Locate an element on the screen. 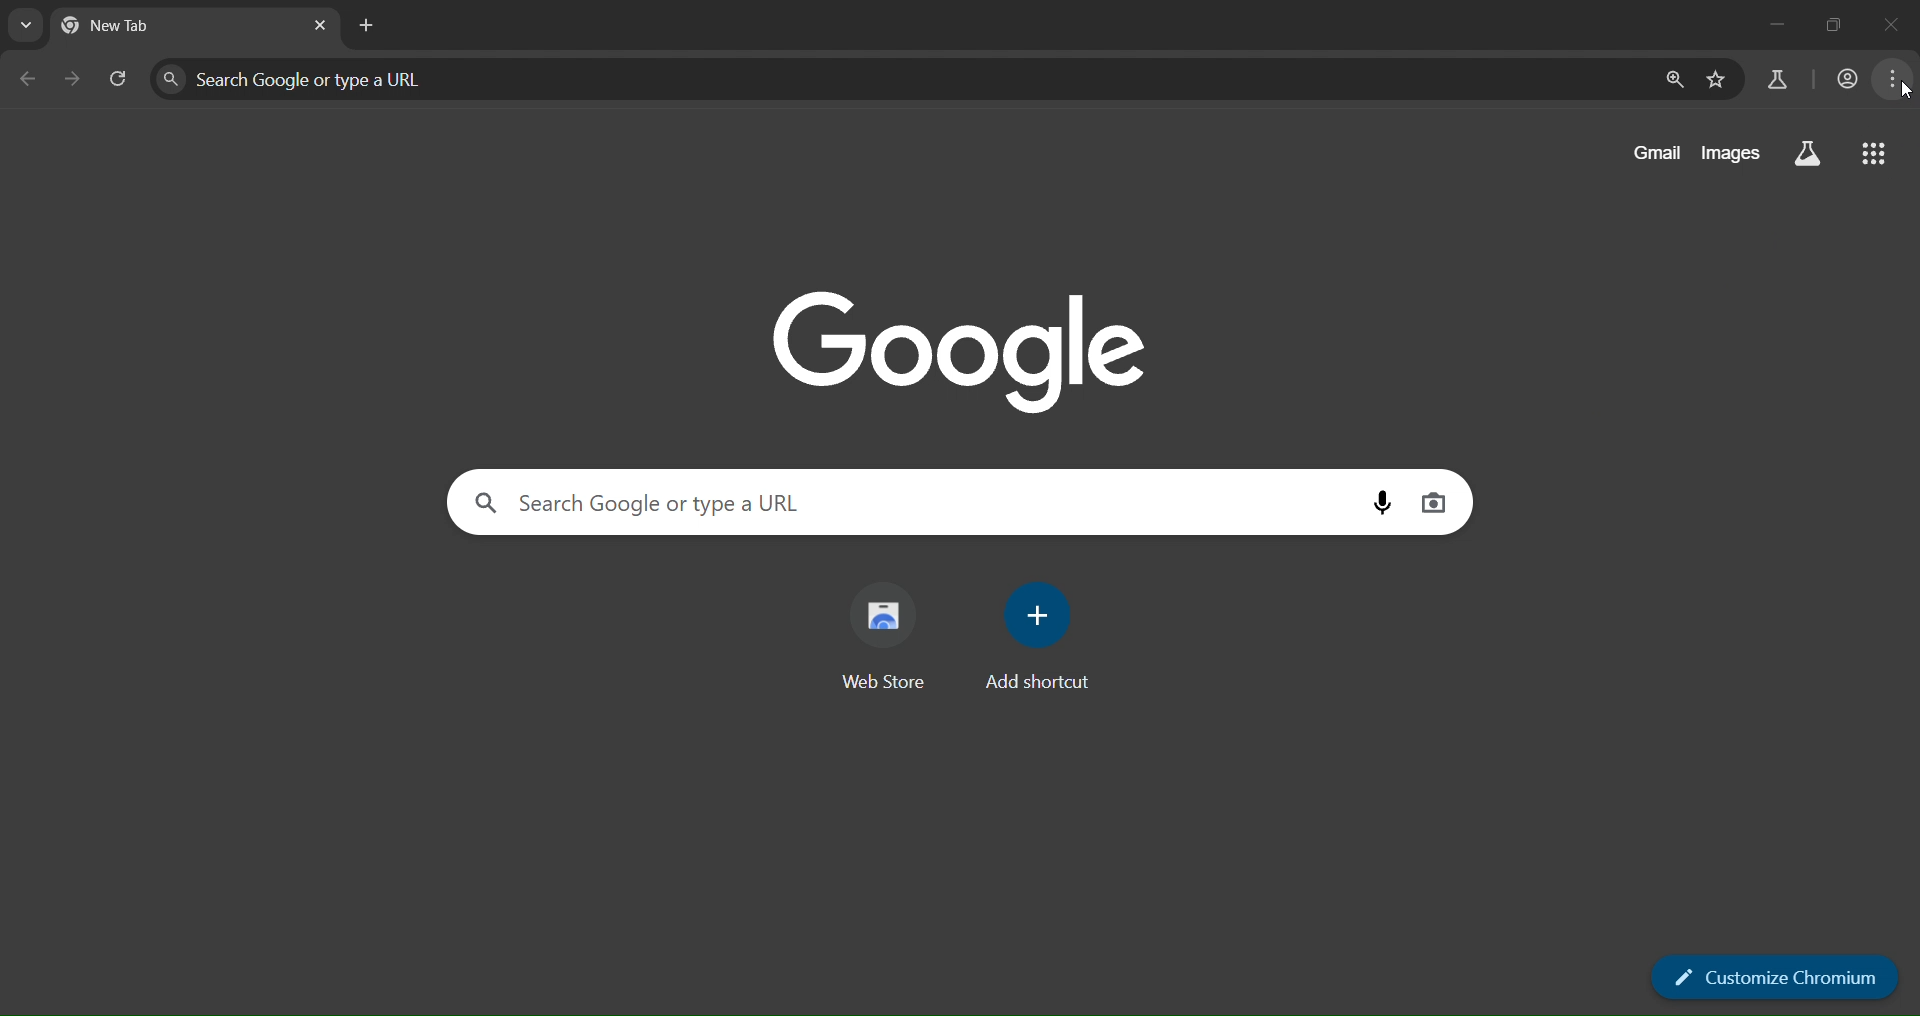 This screenshot has width=1920, height=1016. Search Google or type a URL is located at coordinates (910, 78).